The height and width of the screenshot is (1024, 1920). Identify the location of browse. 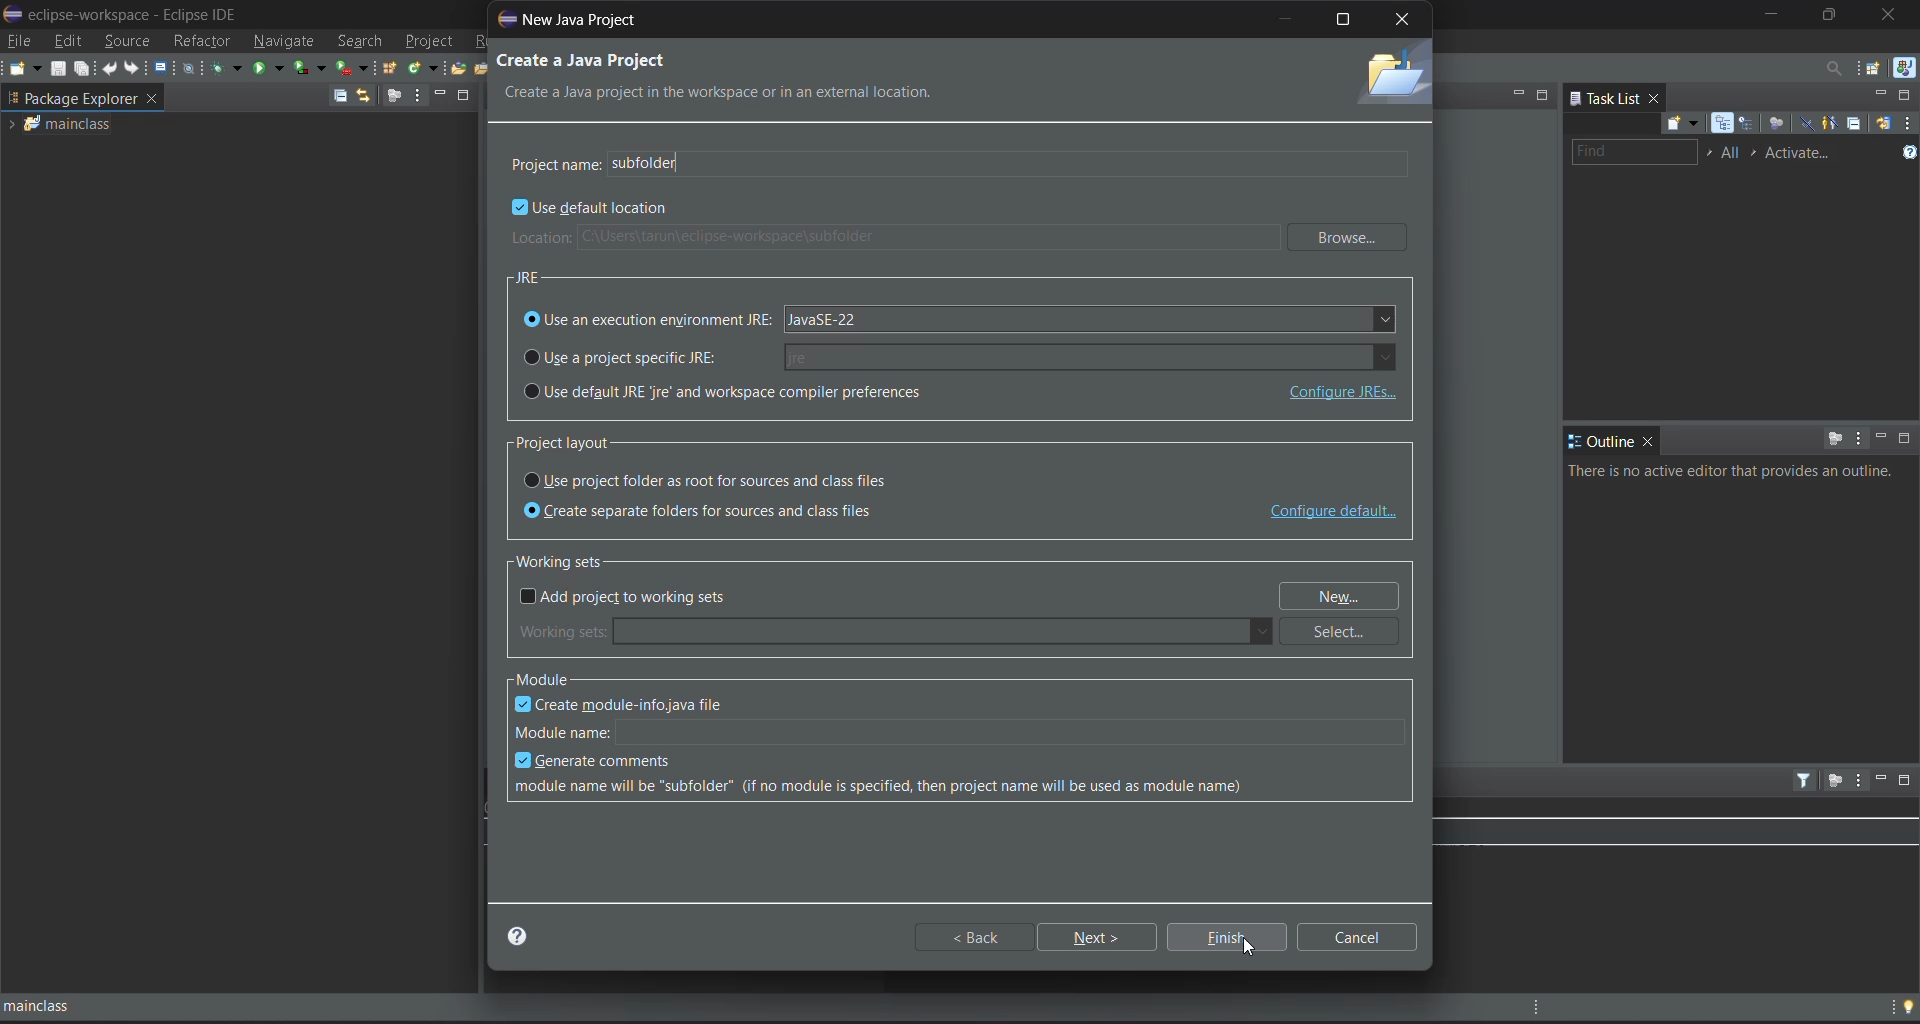
(1351, 238).